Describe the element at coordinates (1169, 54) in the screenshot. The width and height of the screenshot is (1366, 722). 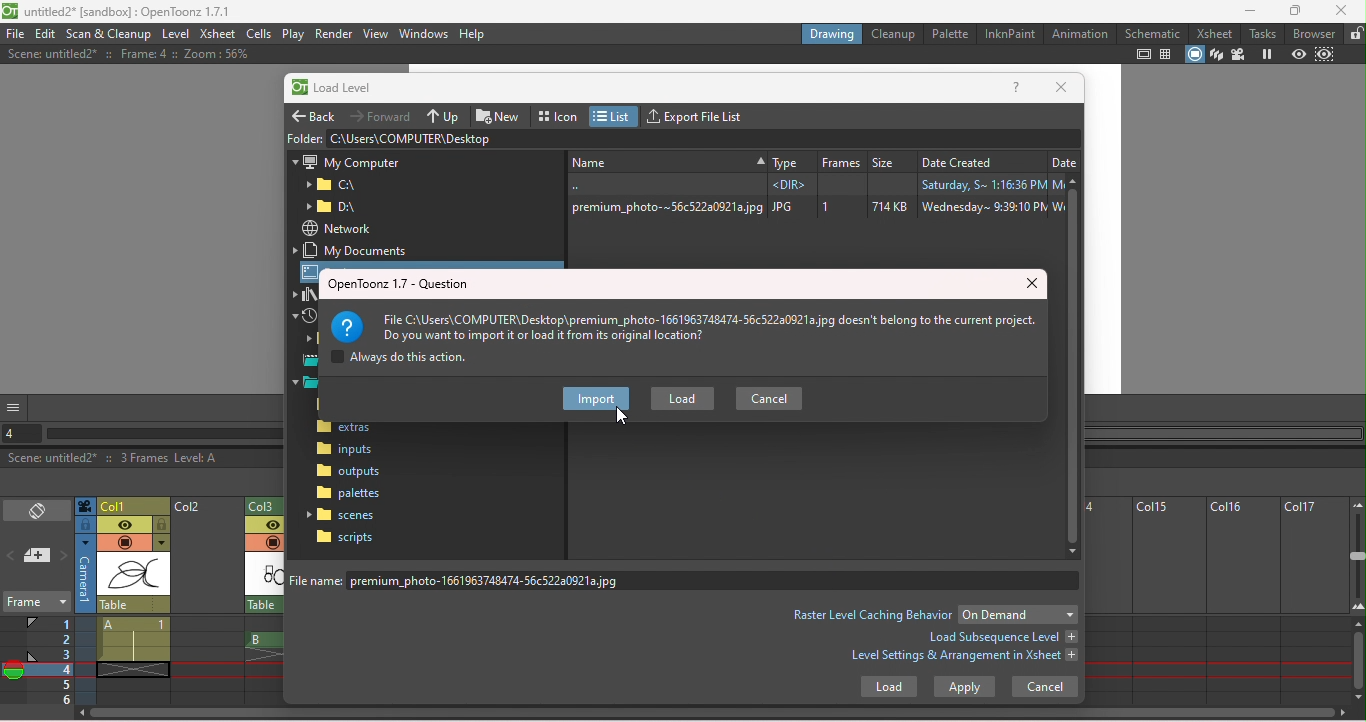
I see `Field guide` at that location.